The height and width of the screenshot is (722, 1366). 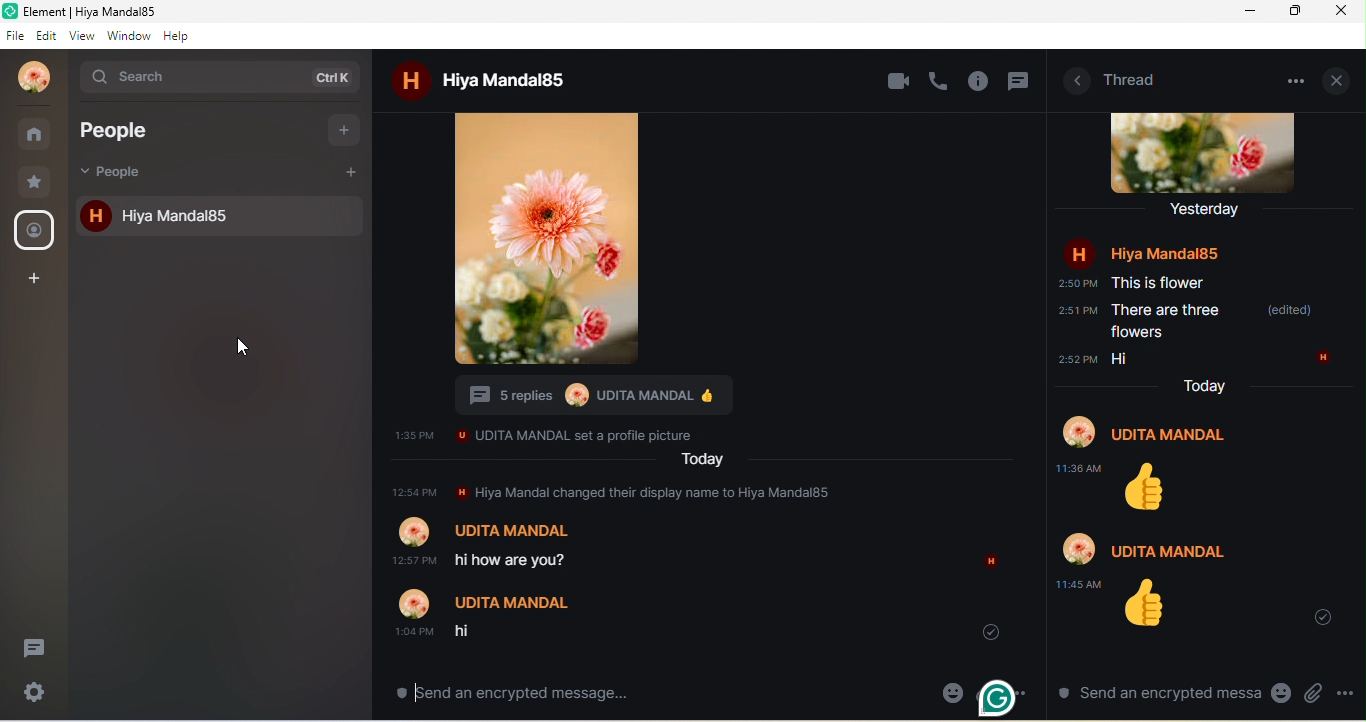 I want to click on edit, so click(x=47, y=35).